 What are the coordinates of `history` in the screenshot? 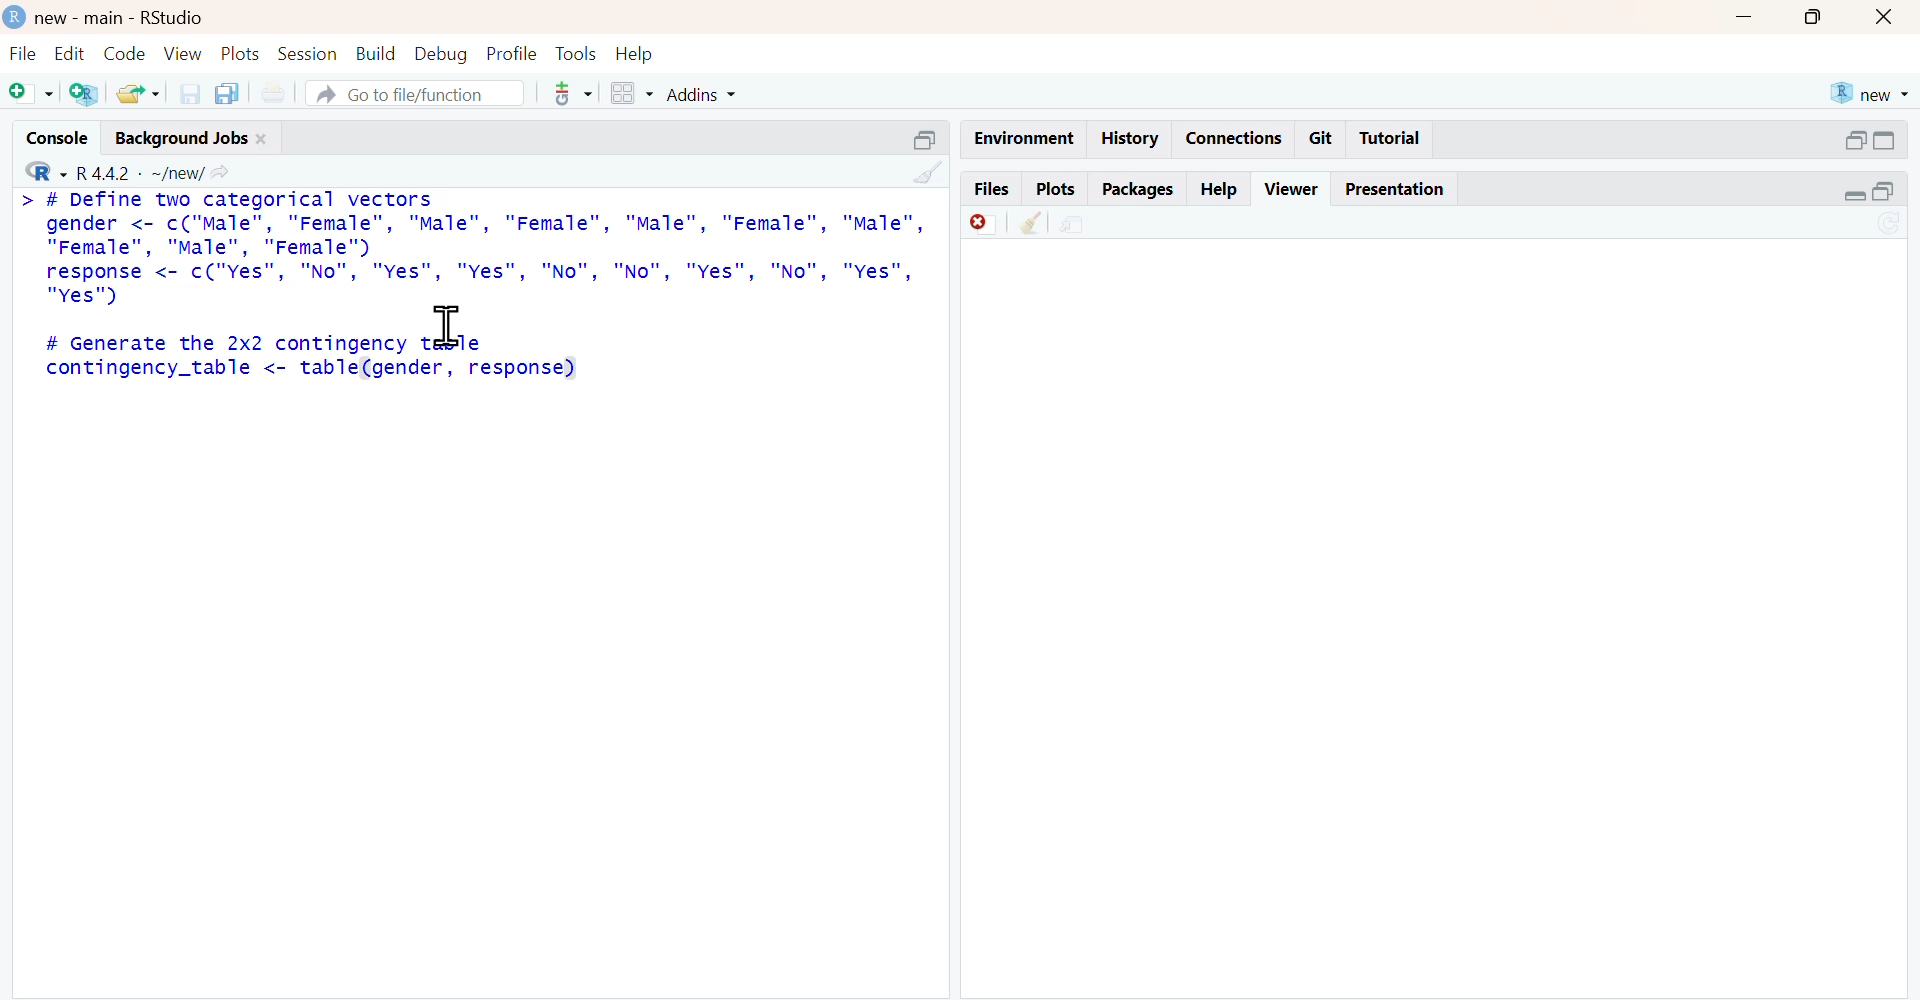 It's located at (1132, 137).